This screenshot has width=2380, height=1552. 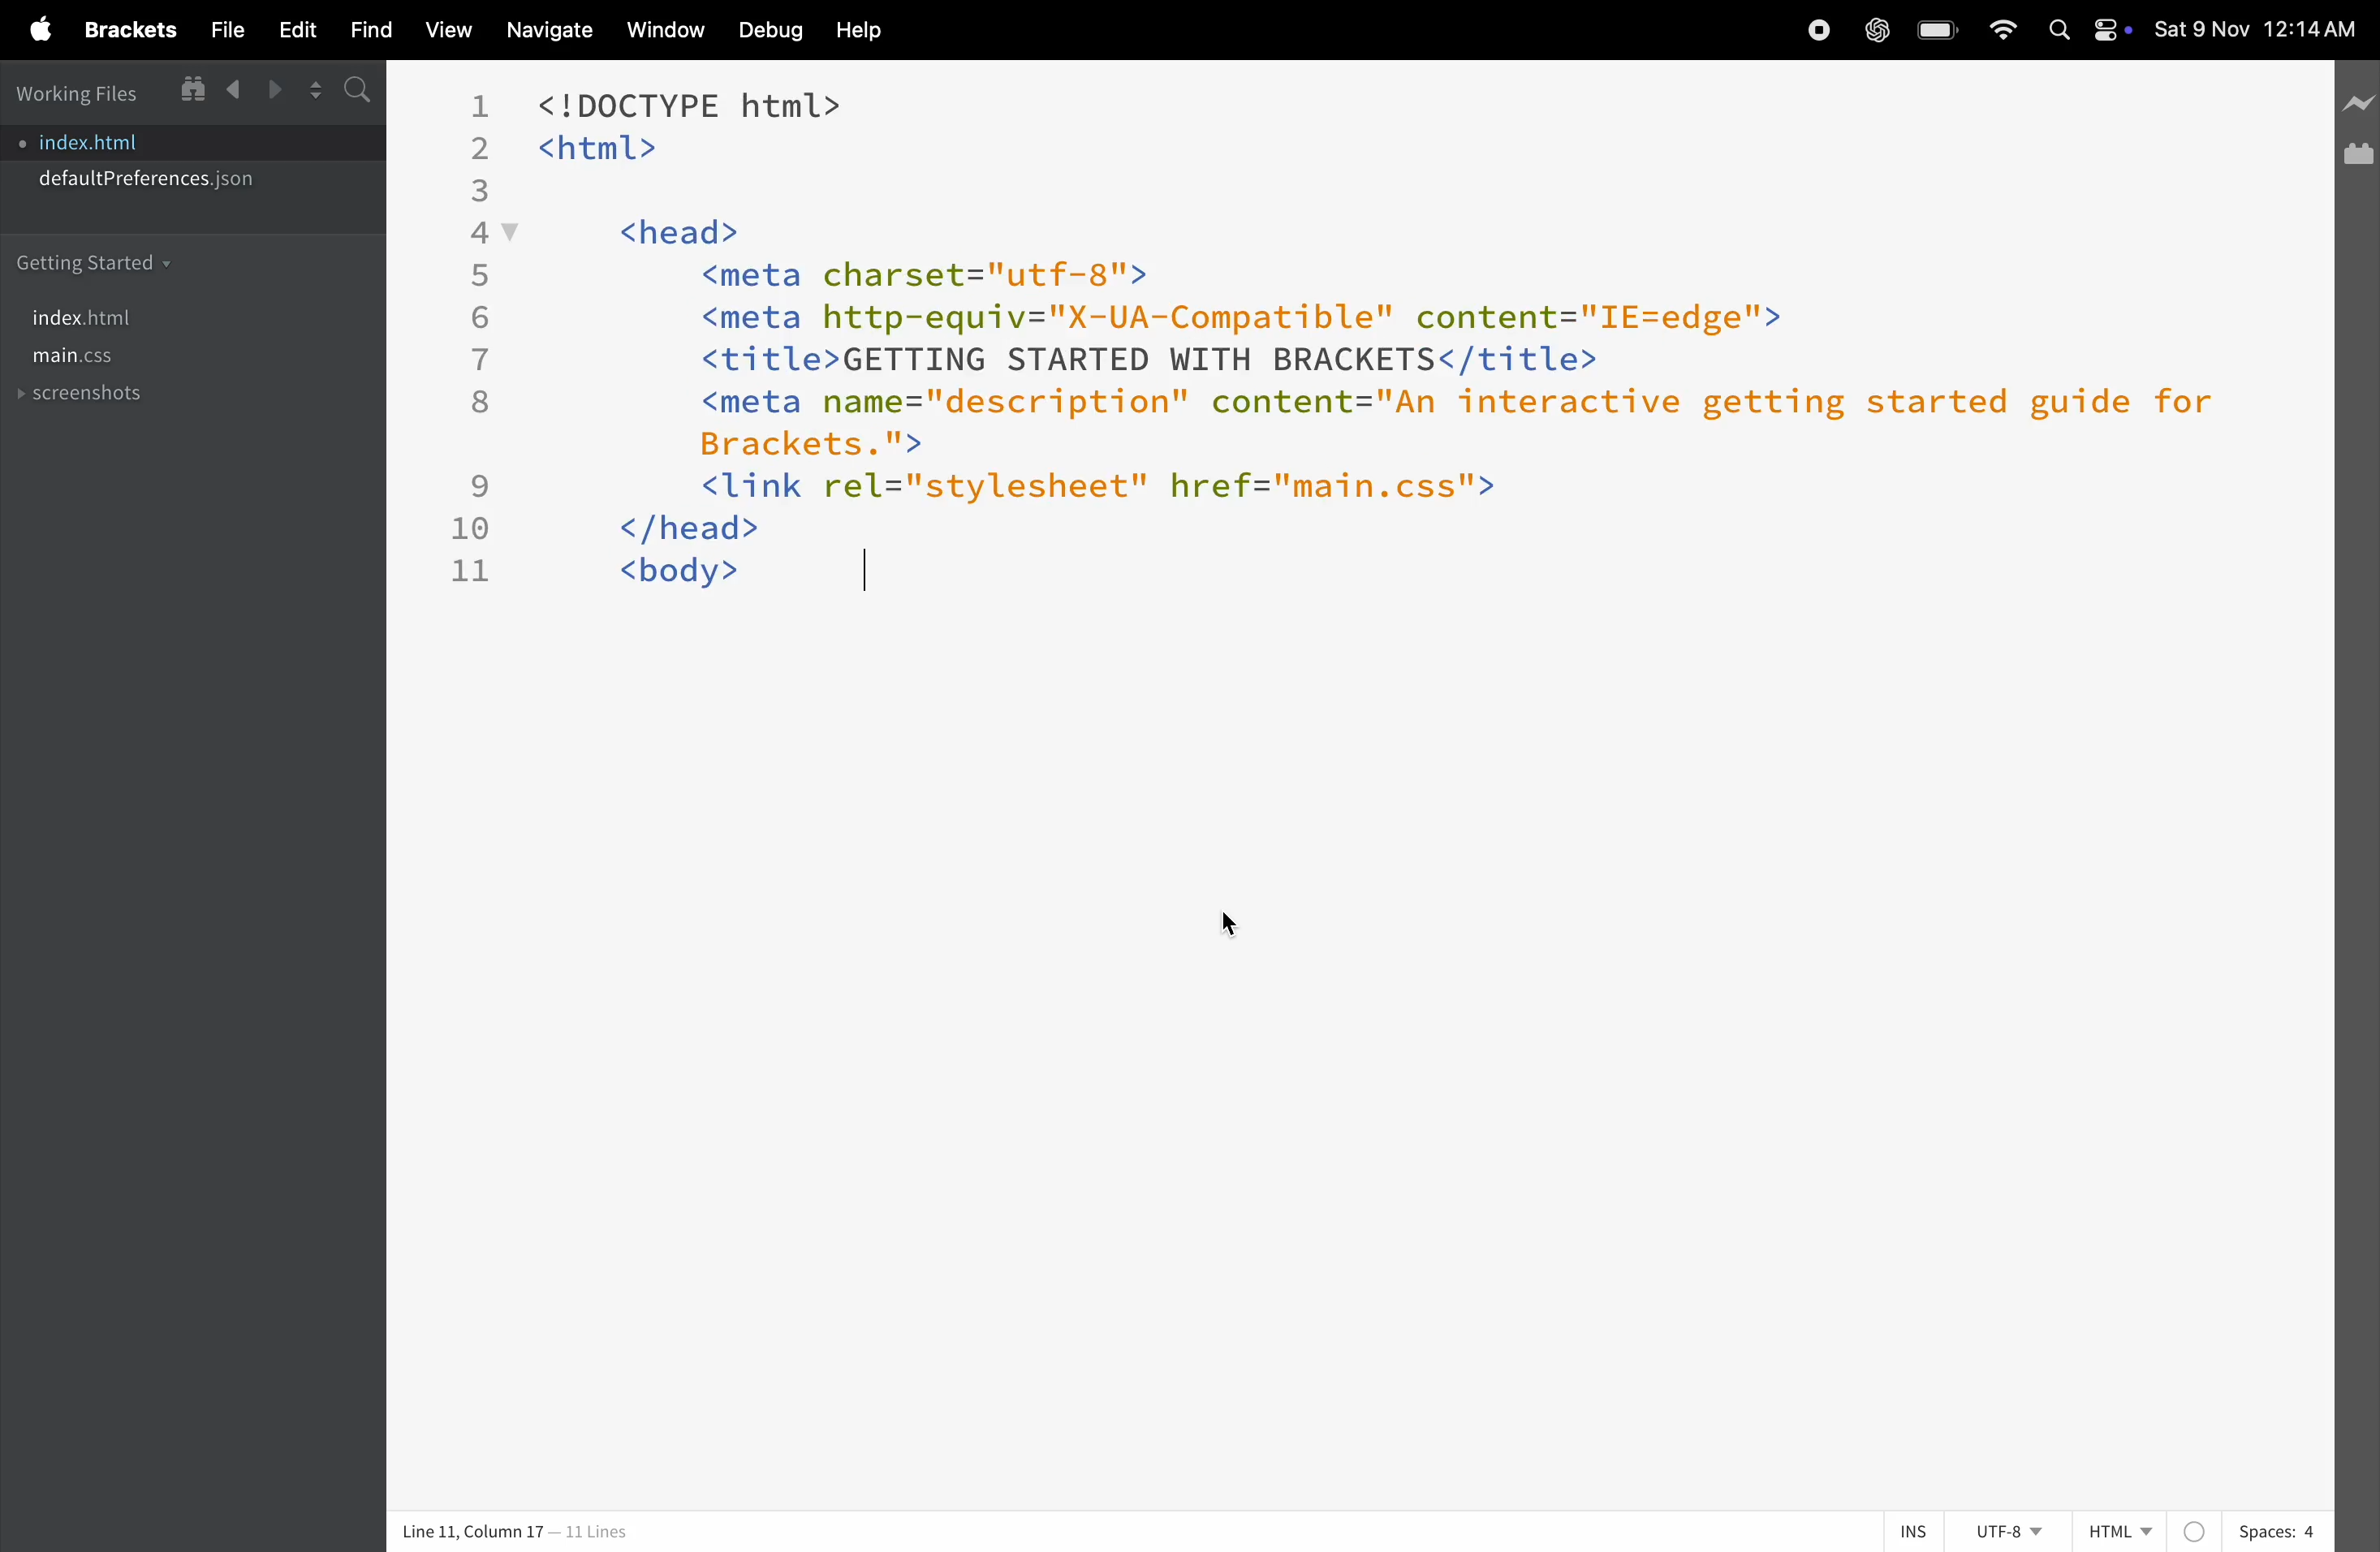 What do you see at coordinates (2012, 1532) in the screenshot?
I see `utf 8` at bounding box center [2012, 1532].